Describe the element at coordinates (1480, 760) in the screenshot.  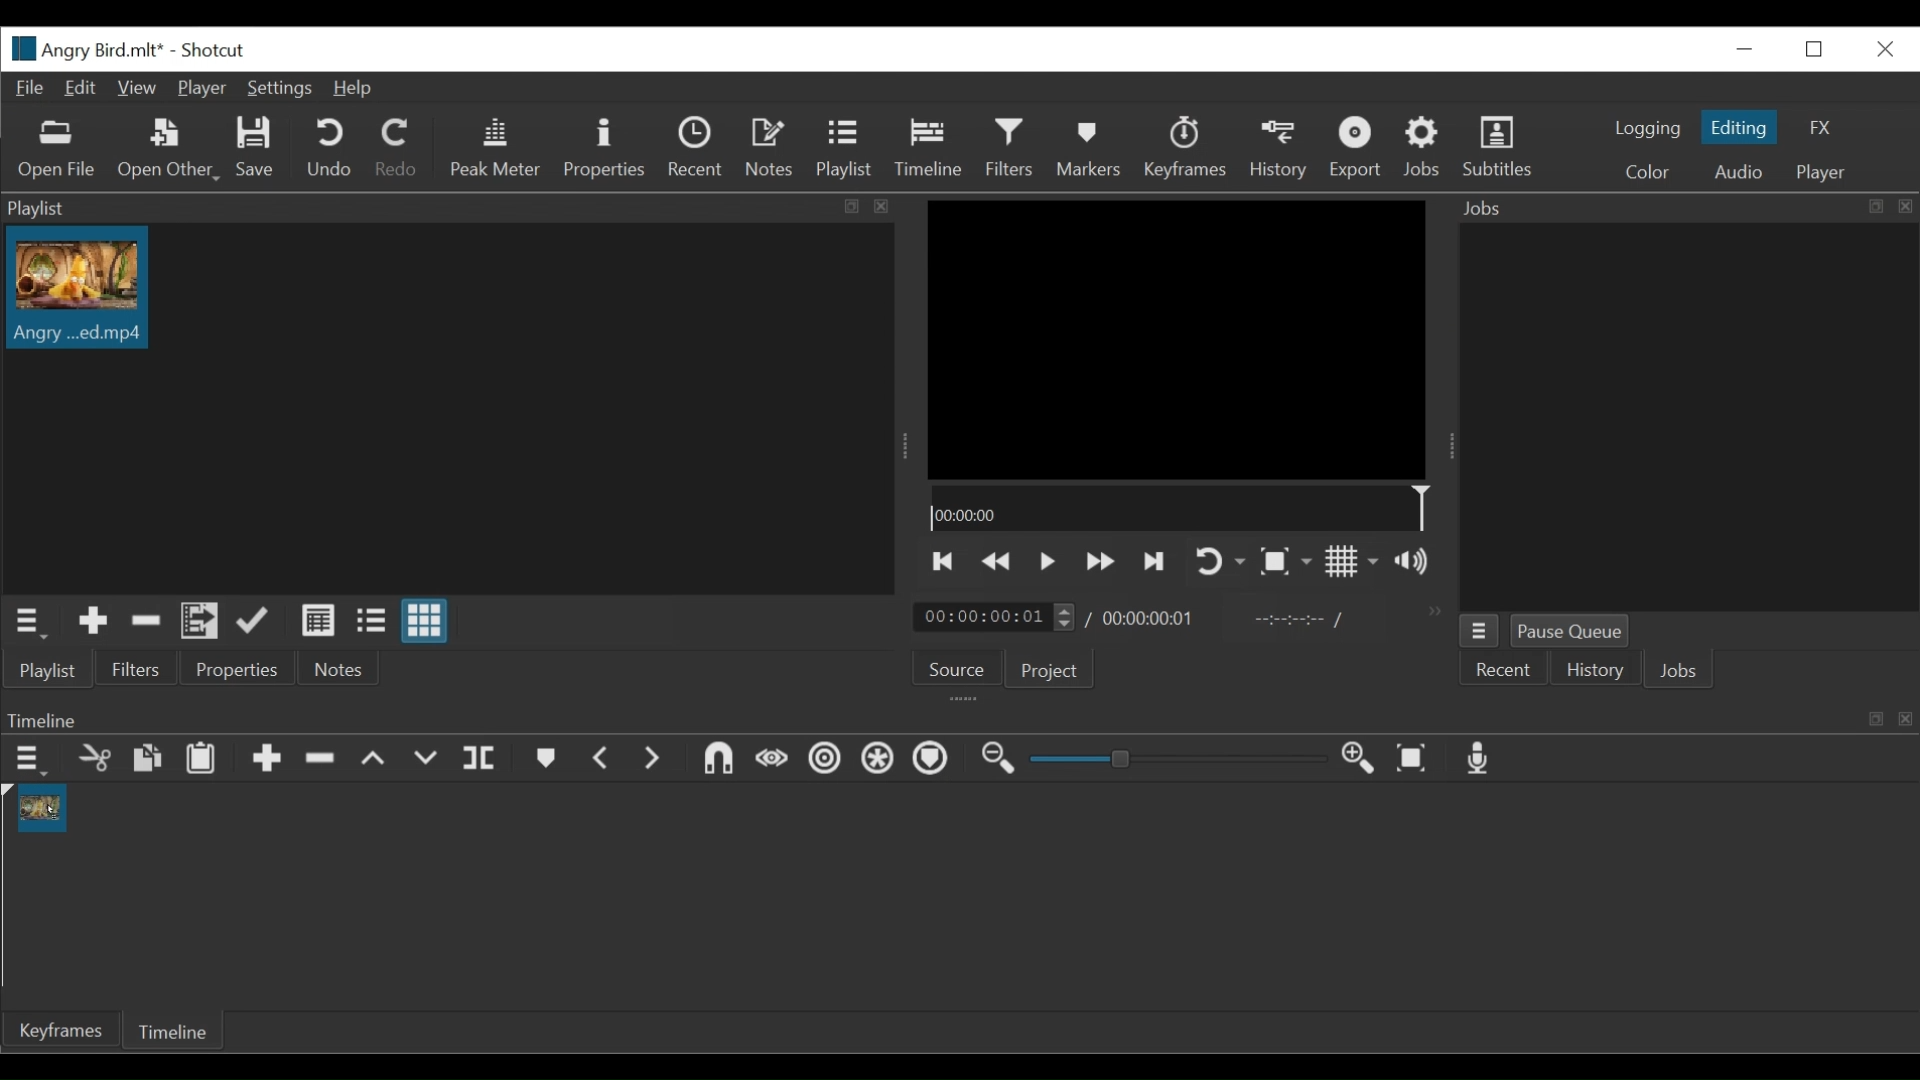
I see `Record audio` at that location.